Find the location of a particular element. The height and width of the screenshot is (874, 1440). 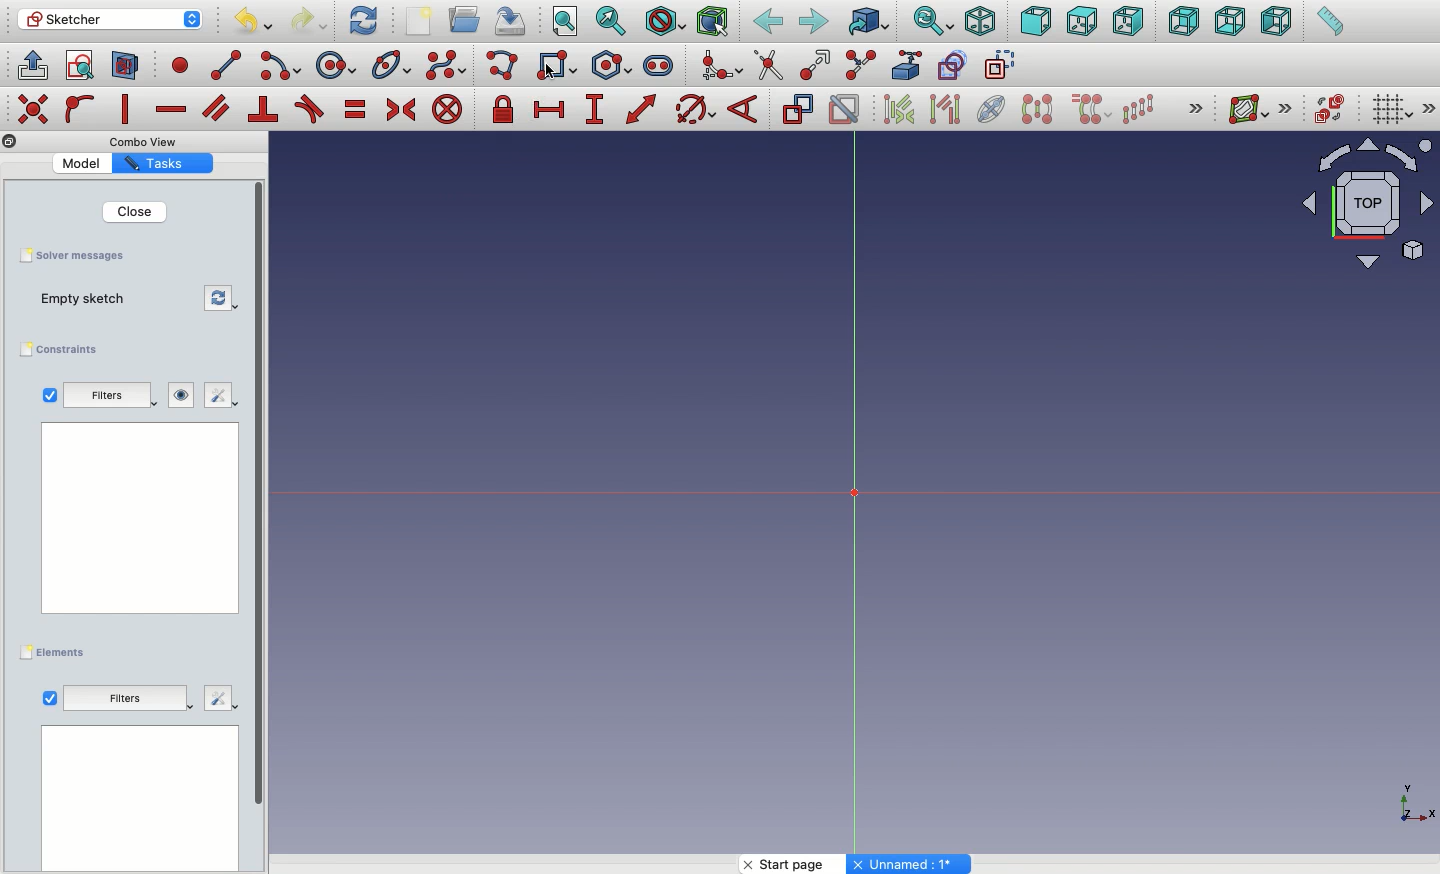

visibility  is located at coordinates (182, 395).